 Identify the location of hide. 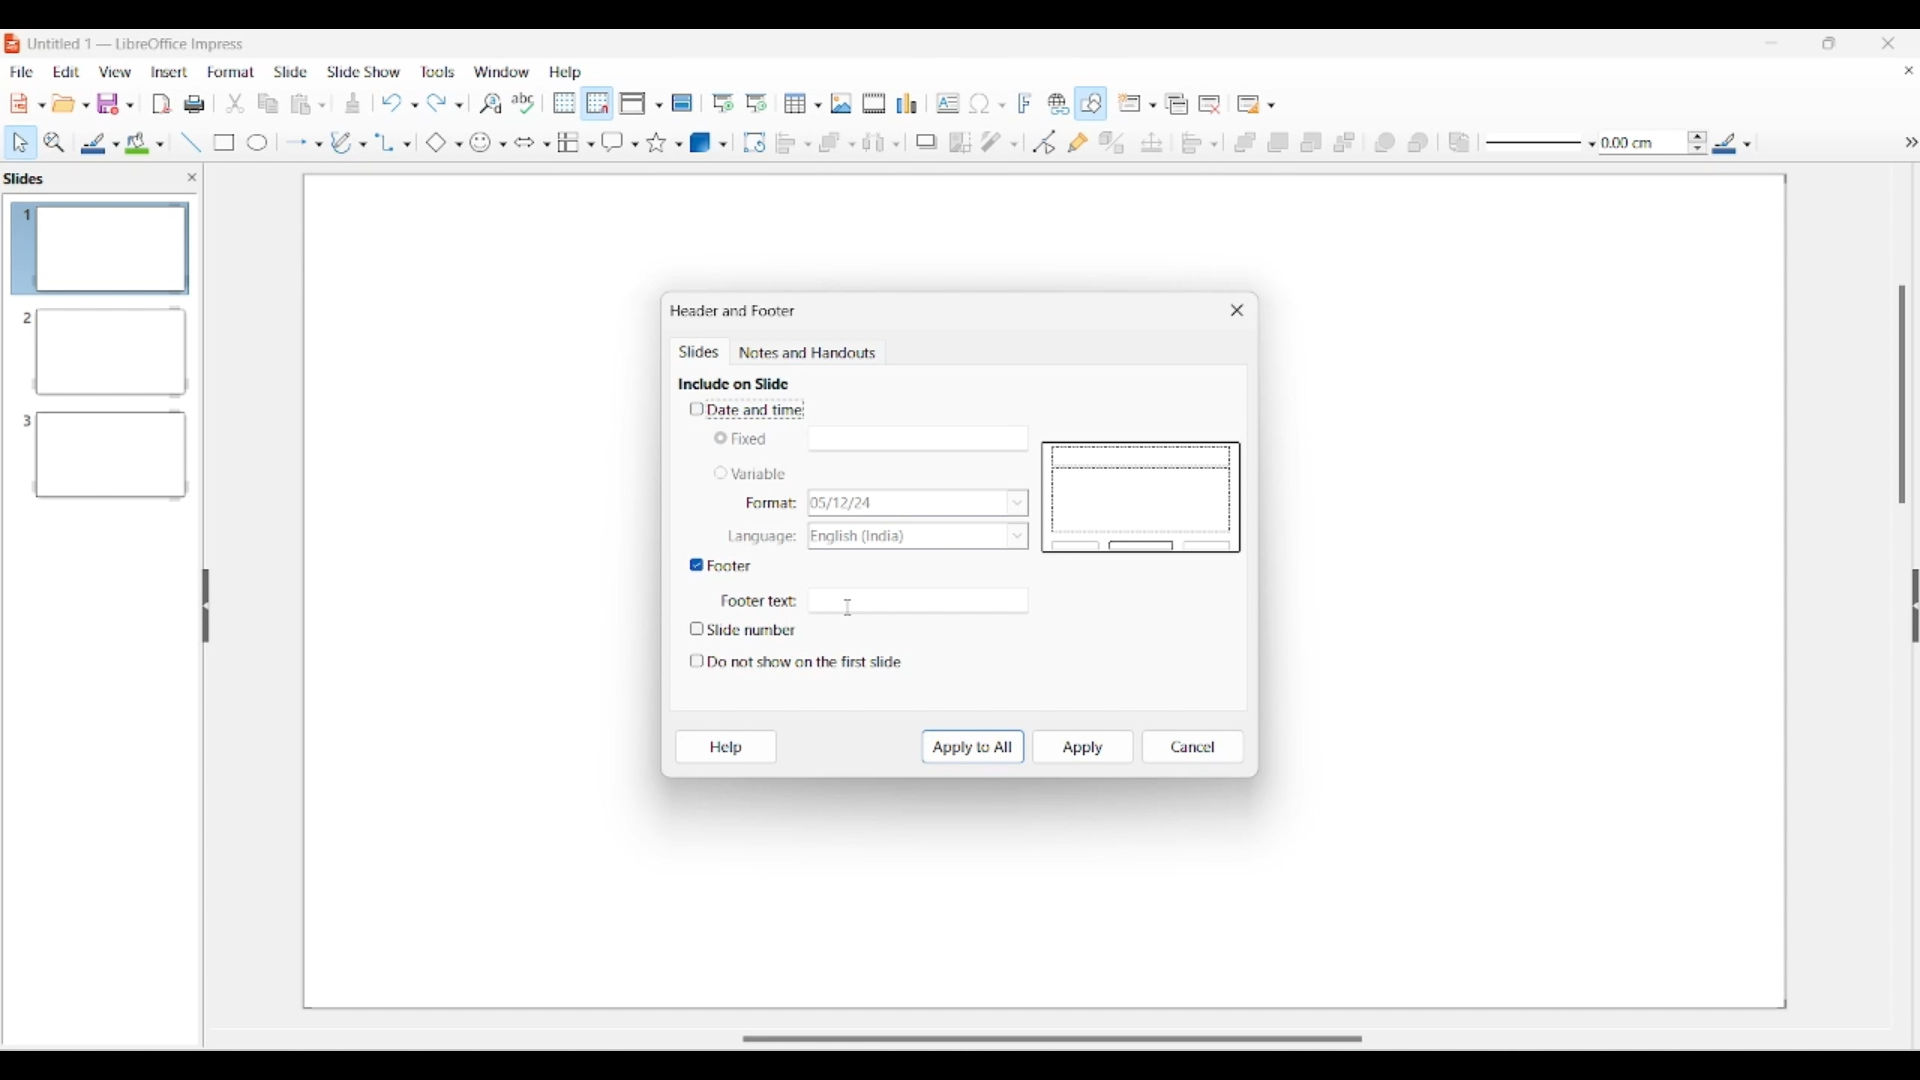
(1906, 133).